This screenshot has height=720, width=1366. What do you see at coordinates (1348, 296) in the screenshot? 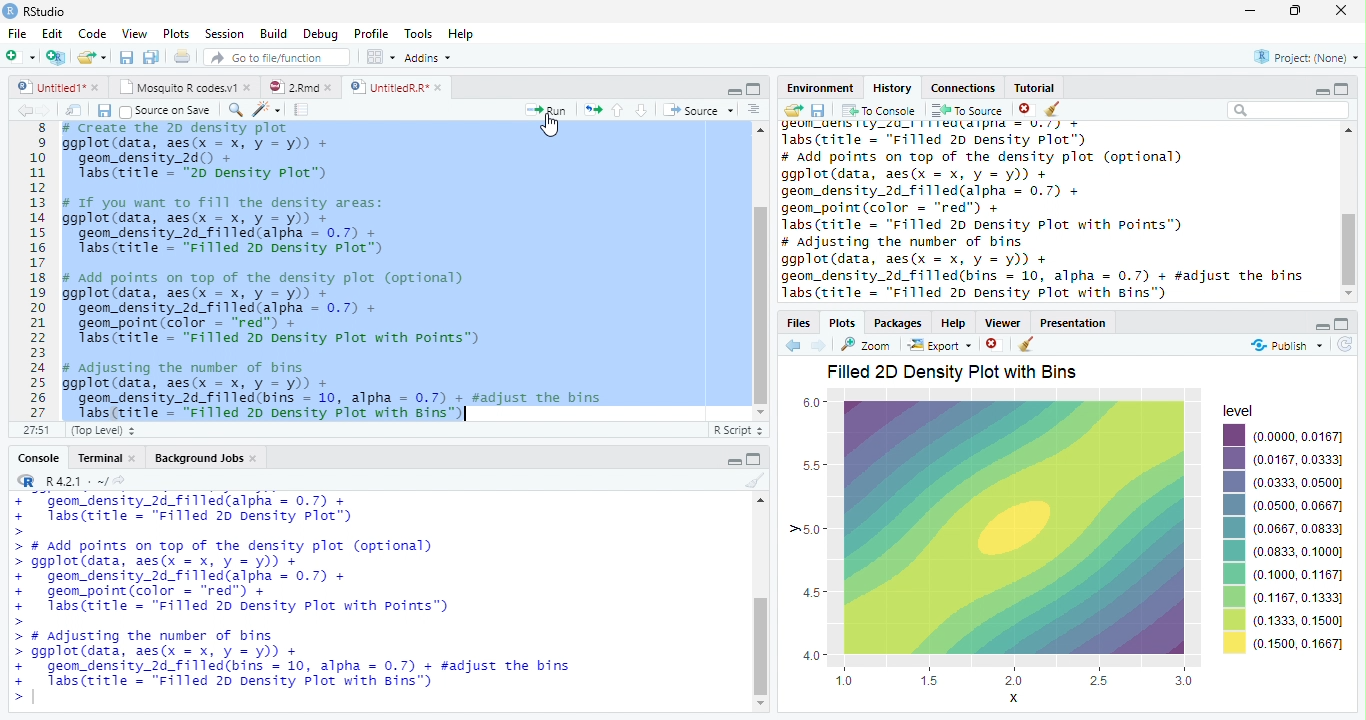
I see `Scrollbar down` at bounding box center [1348, 296].